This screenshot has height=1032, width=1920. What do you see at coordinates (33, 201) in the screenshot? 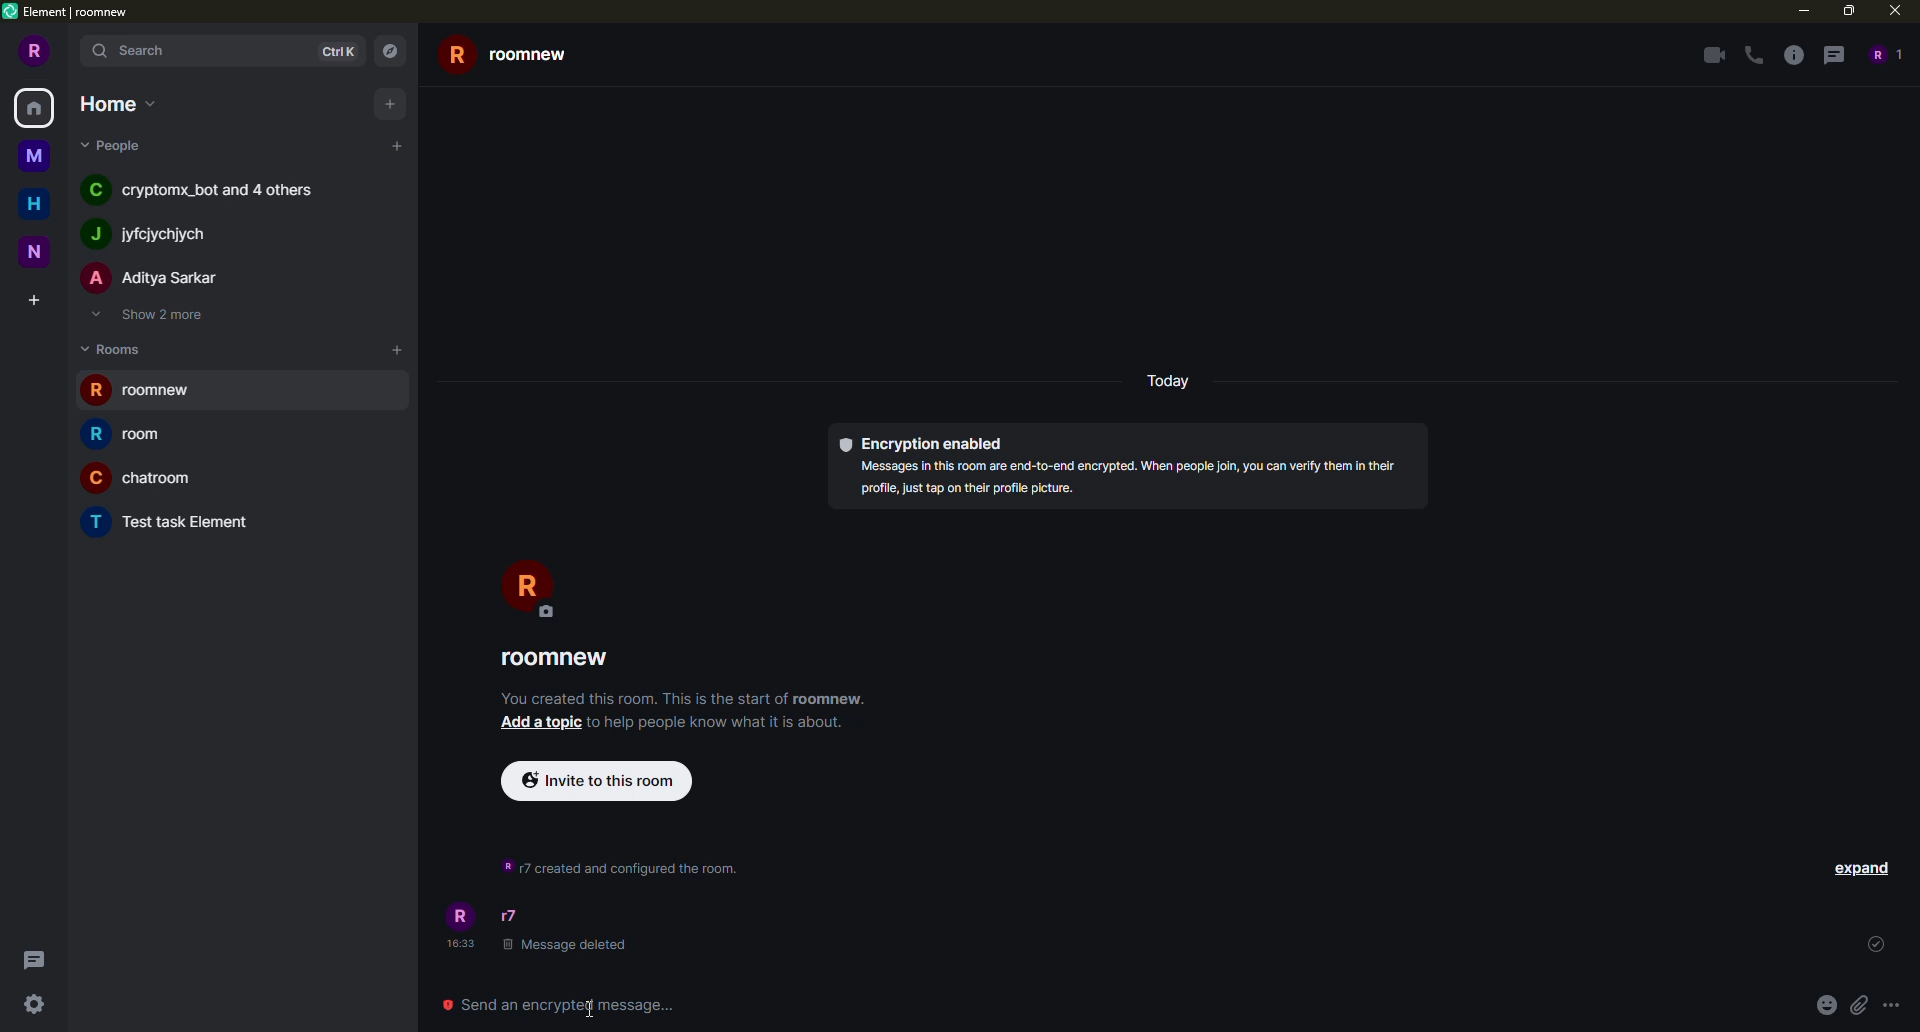
I see `home` at bounding box center [33, 201].